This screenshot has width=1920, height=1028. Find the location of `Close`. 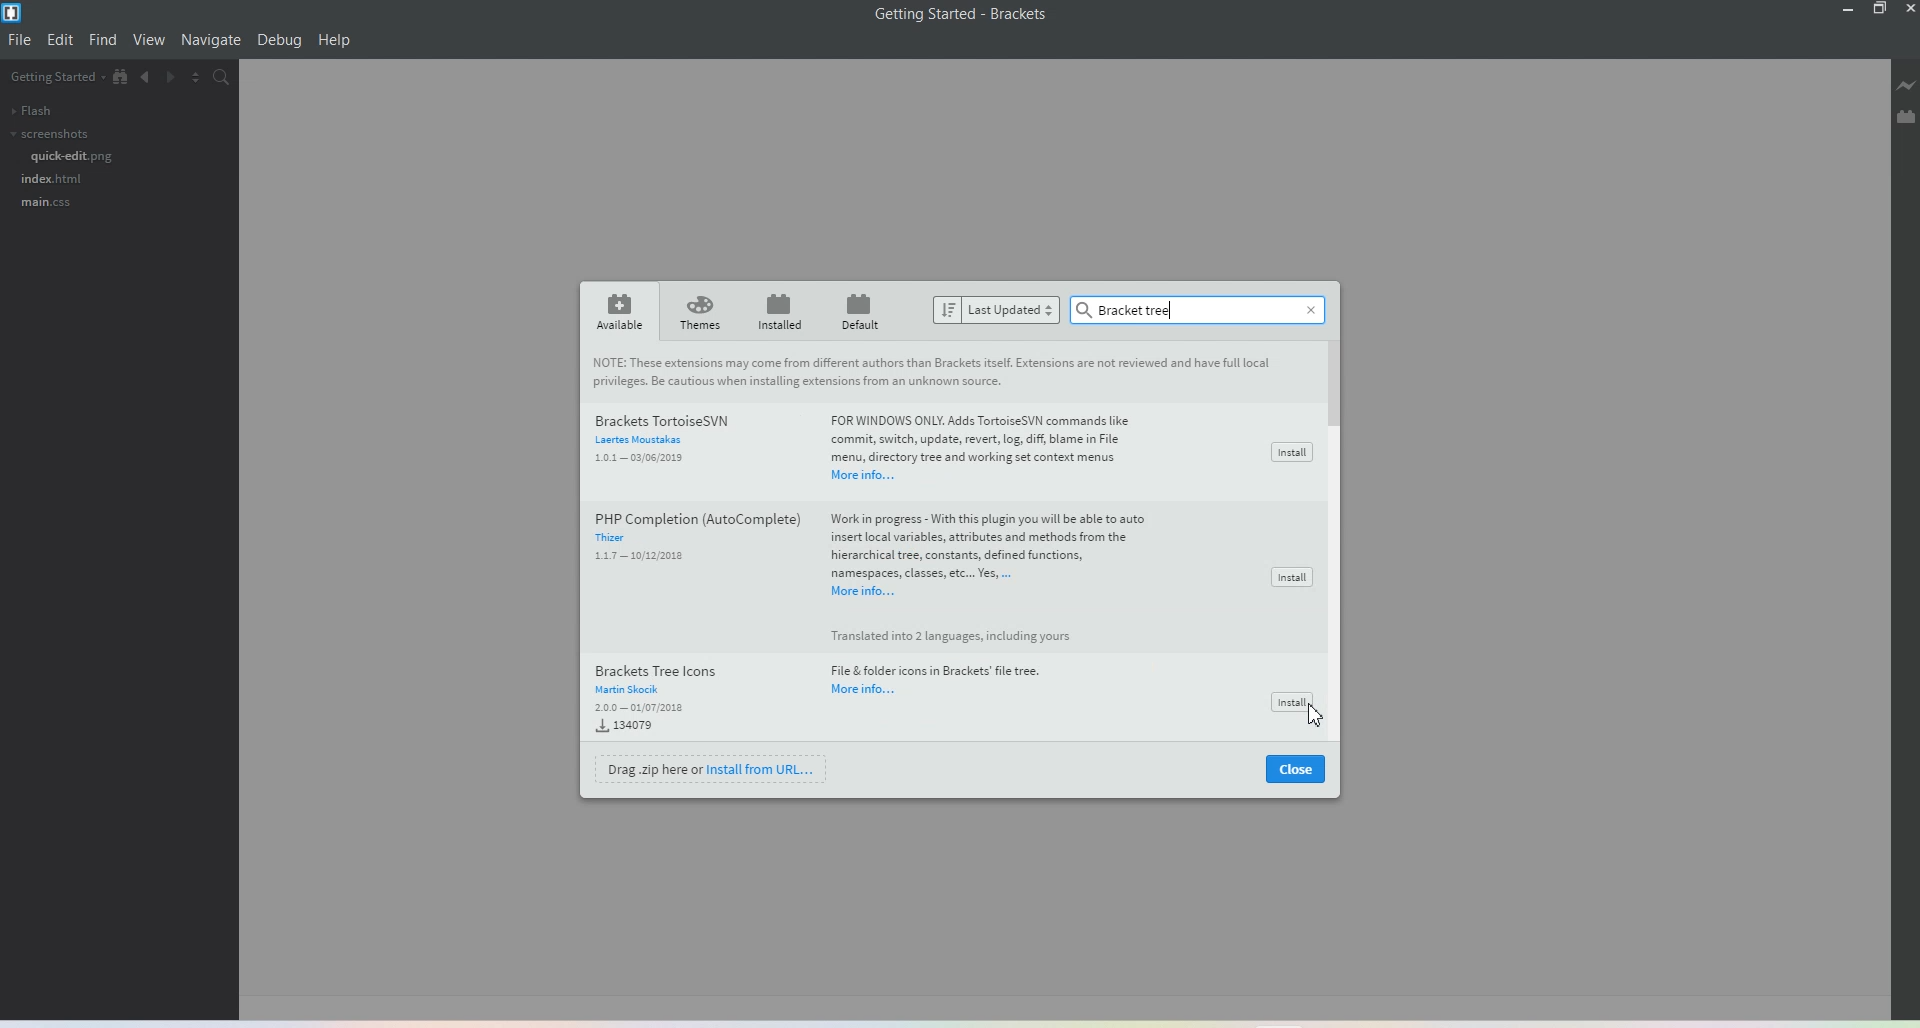

Close is located at coordinates (1307, 306).